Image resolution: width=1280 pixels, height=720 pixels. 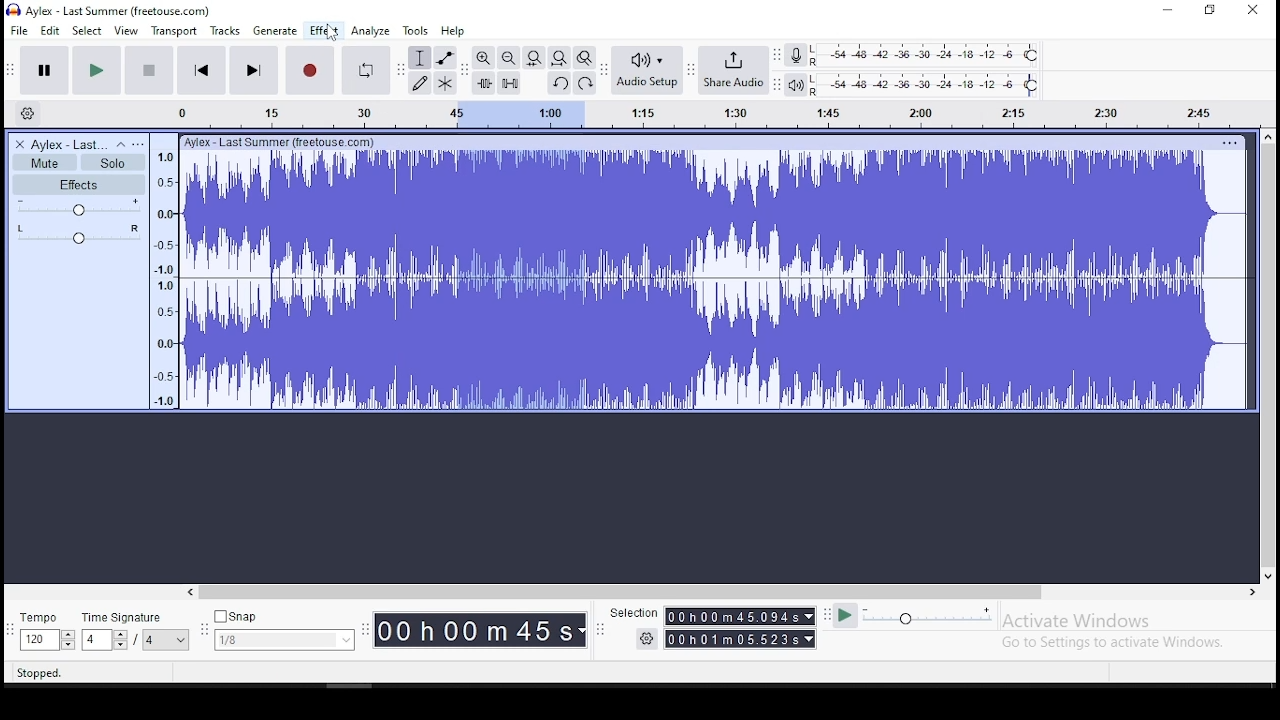 What do you see at coordinates (932, 54) in the screenshot?
I see `recording level` at bounding box center [932, 54].